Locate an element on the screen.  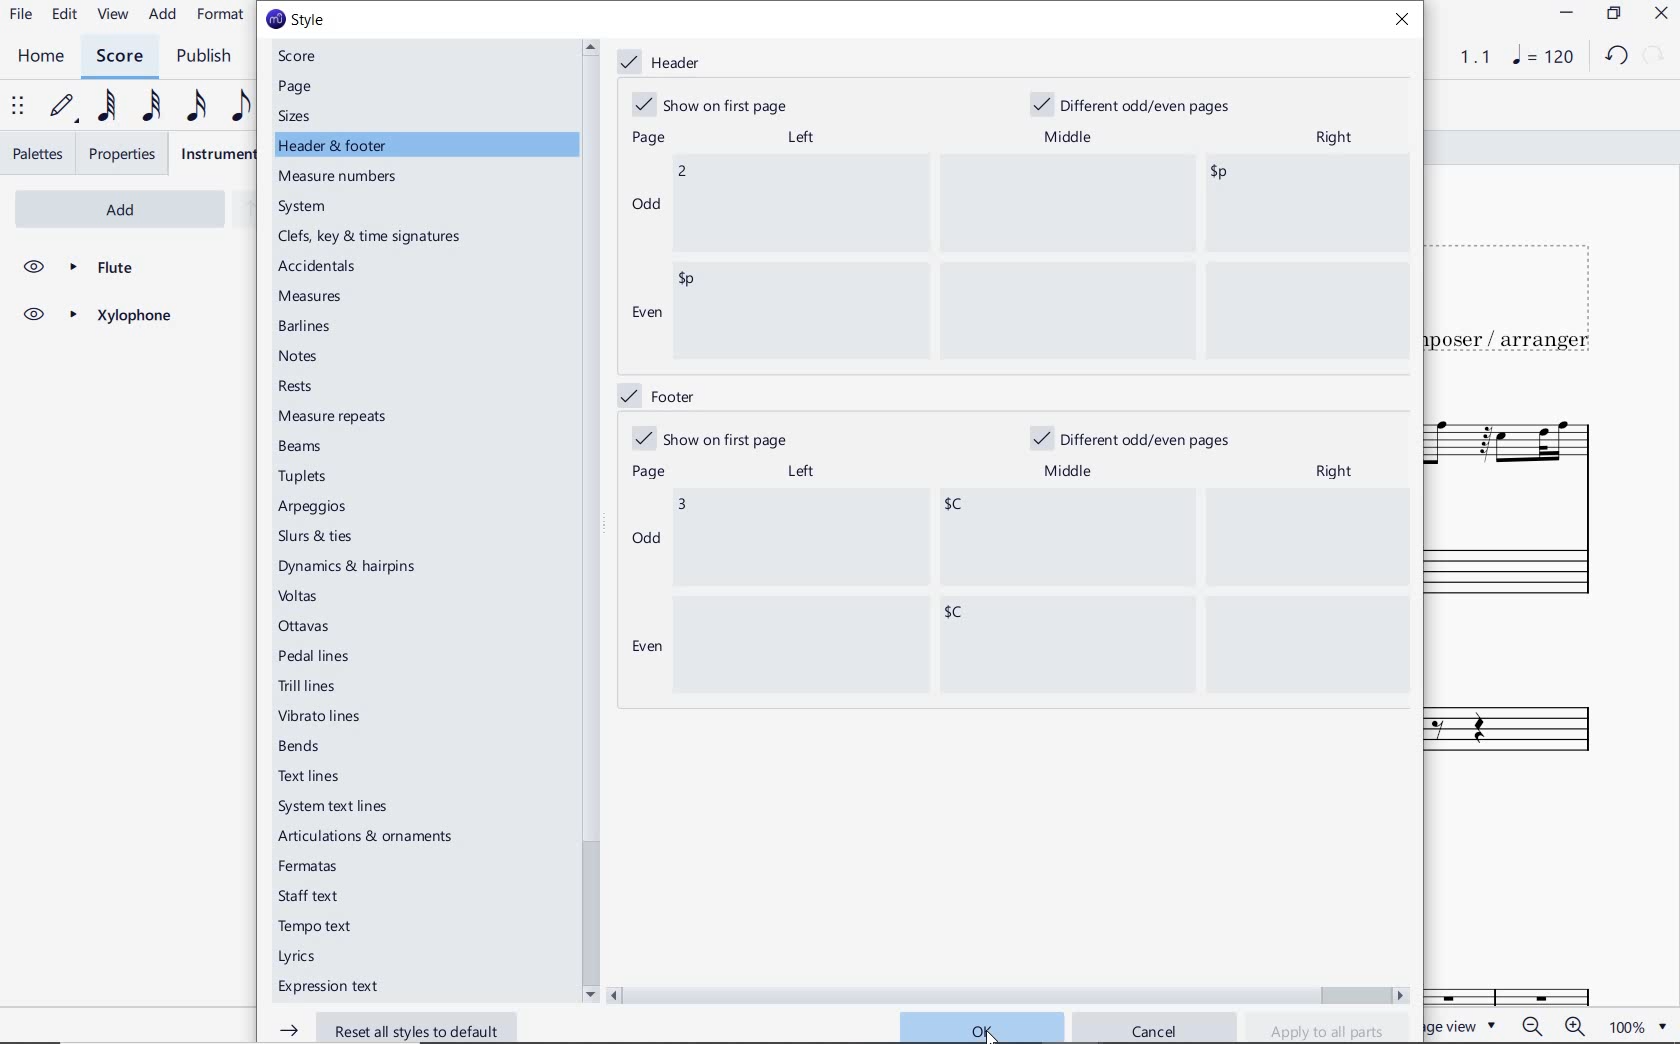
even is located at coordinates (643, 648).